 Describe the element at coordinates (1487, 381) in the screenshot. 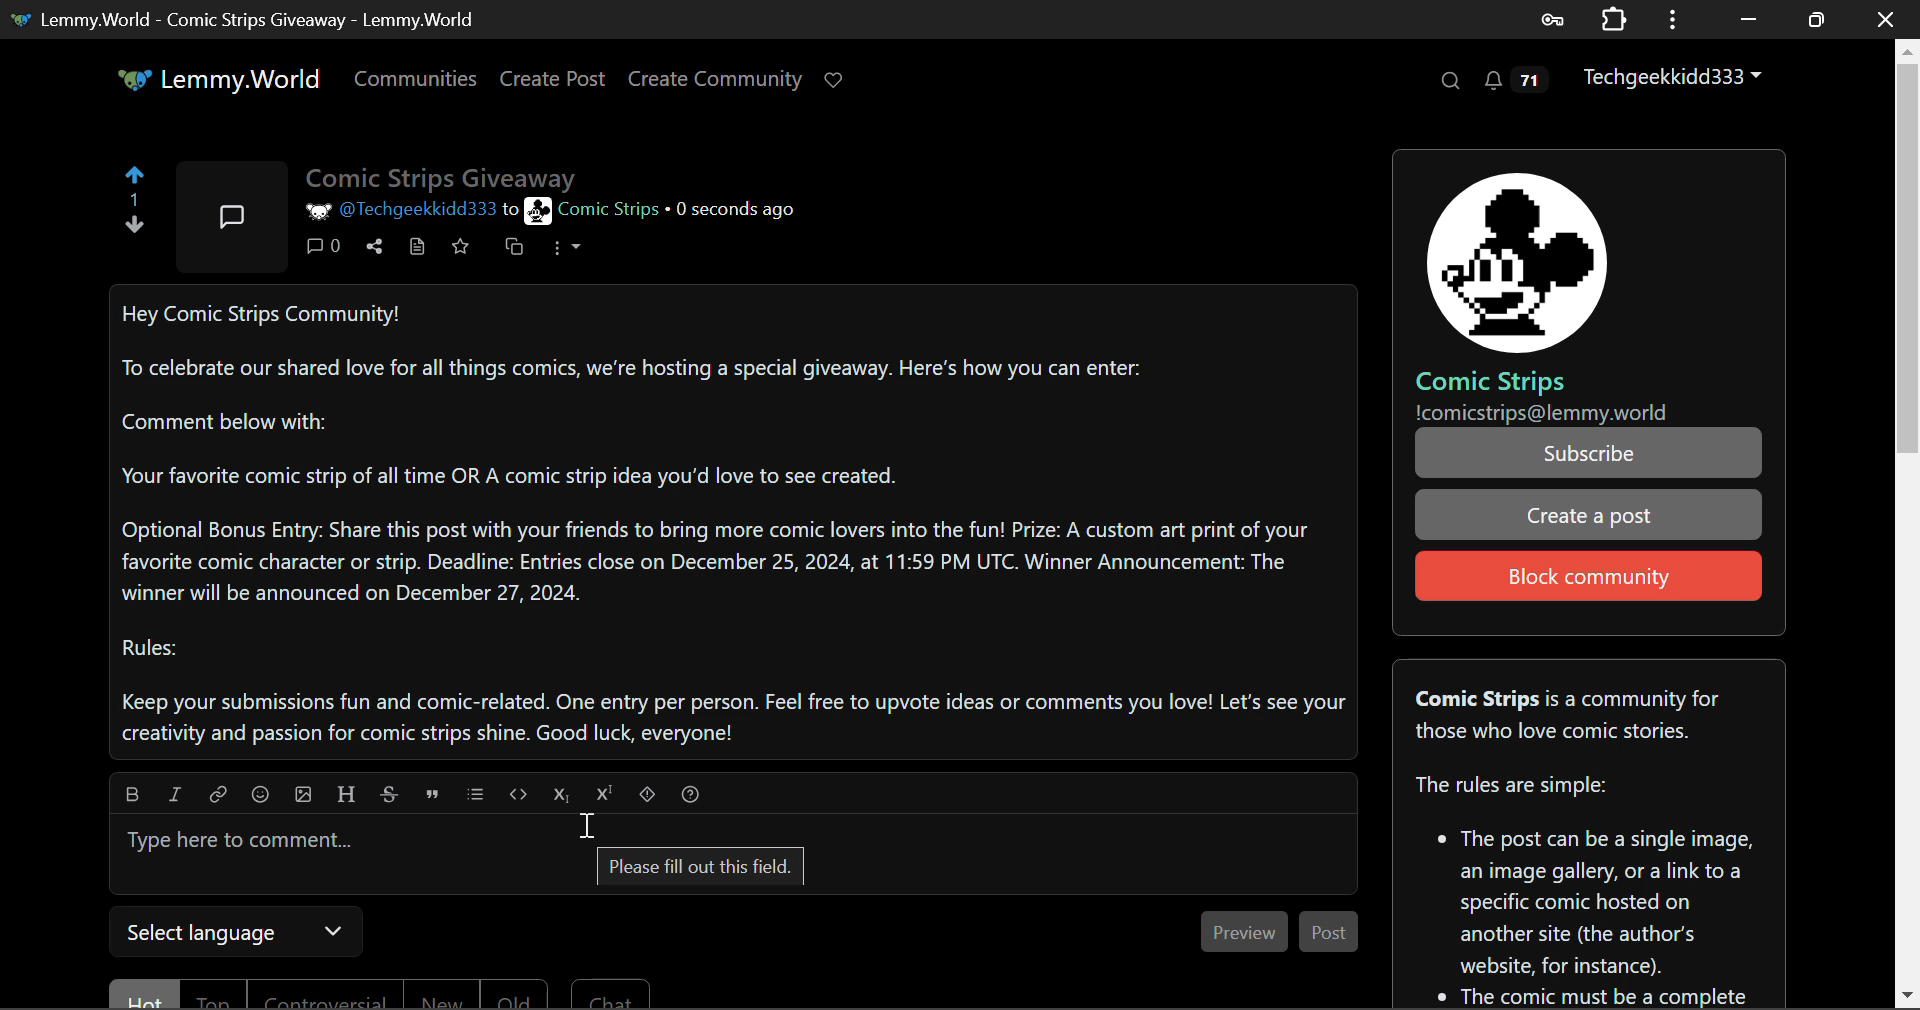

I see `Comic Strips` at that location.